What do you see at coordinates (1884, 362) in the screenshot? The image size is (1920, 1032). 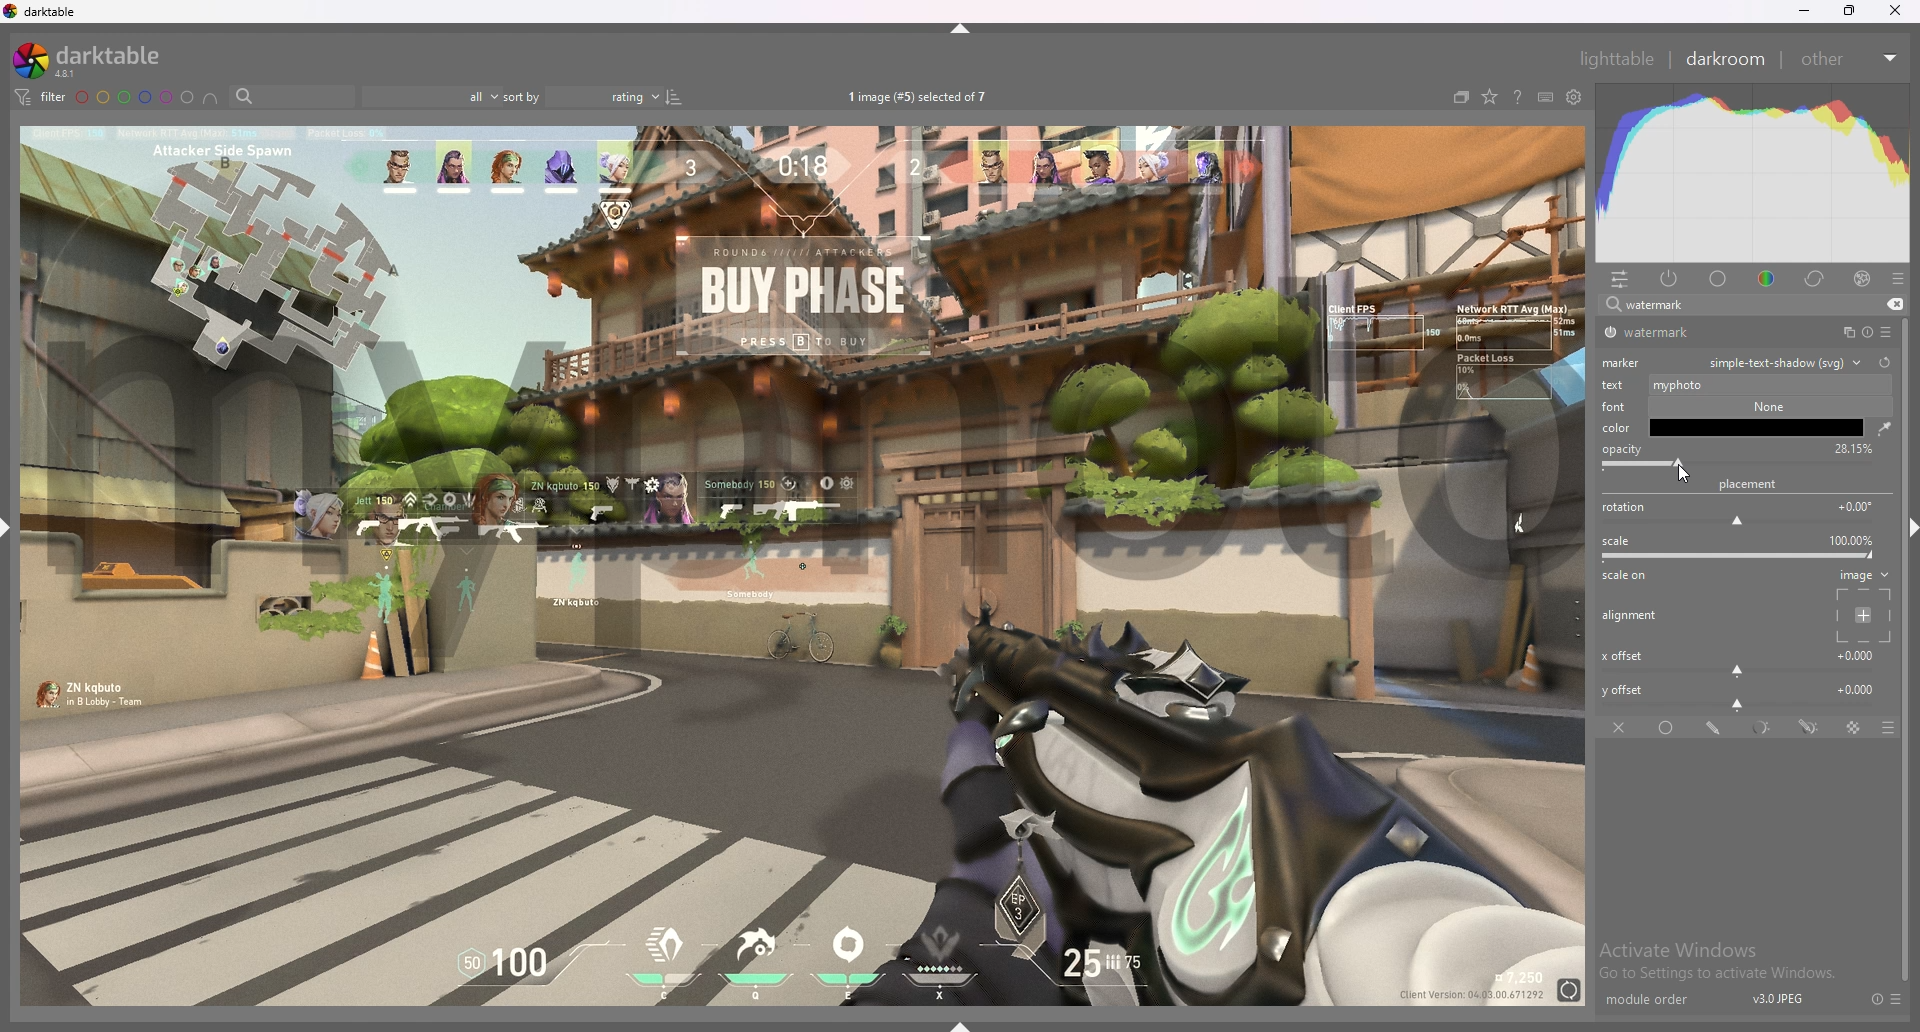 I see `refresh` at bounding box center [1884, 362].